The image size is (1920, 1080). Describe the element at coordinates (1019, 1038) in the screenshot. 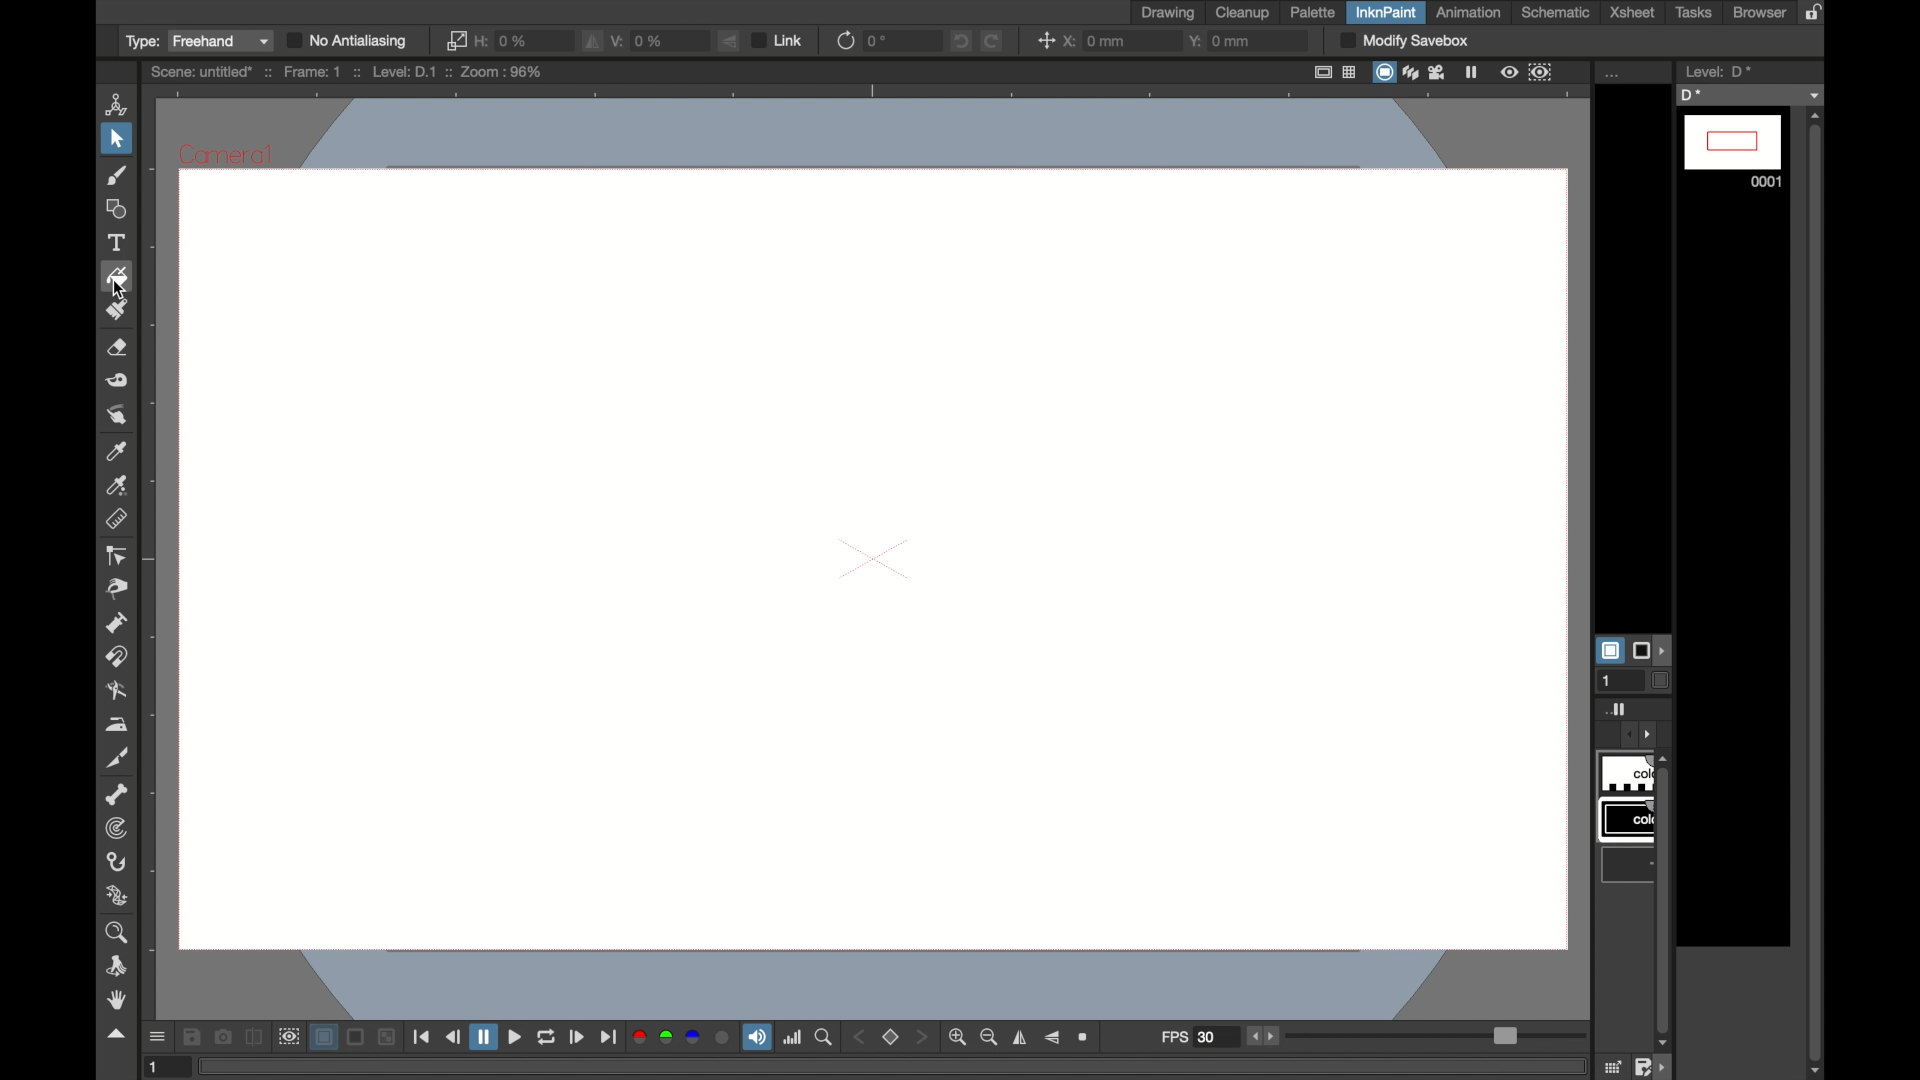

I see `flip horizontally` at that location.